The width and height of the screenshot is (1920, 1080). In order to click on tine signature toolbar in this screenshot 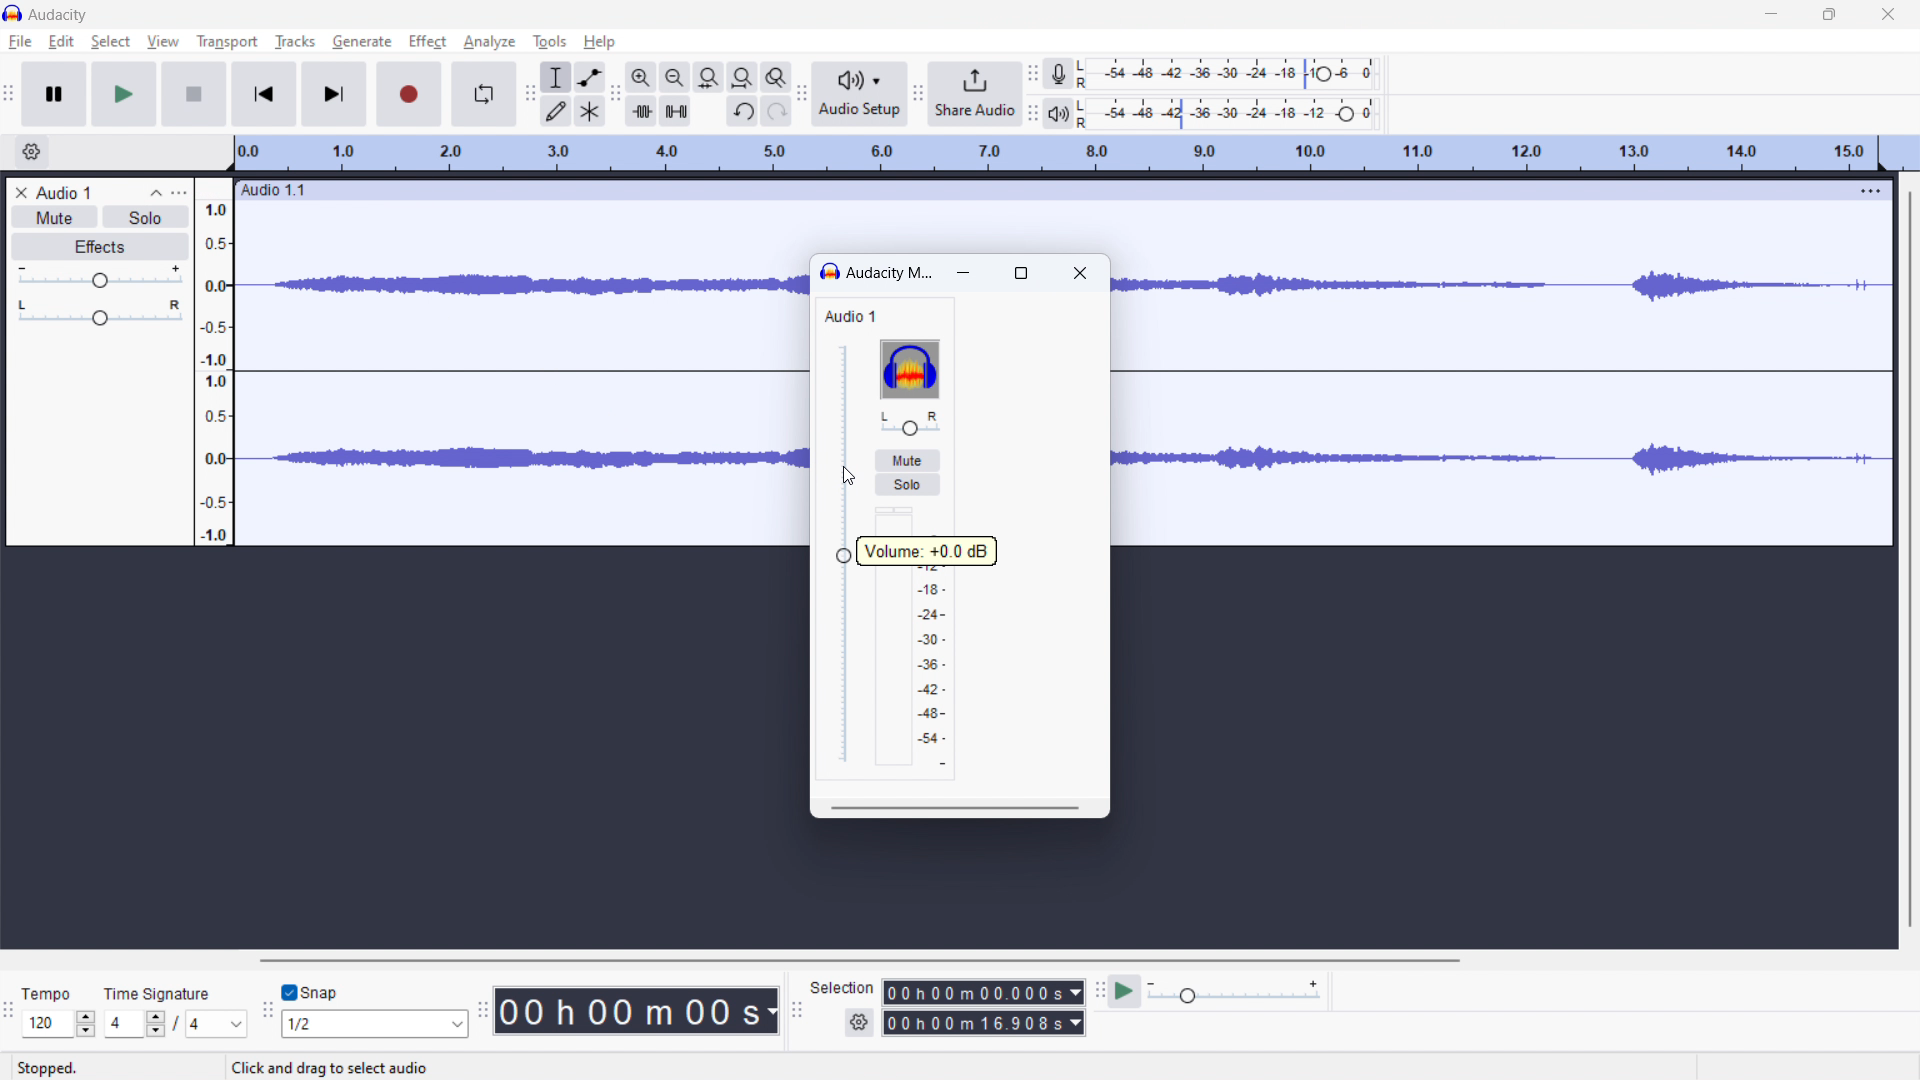, I will do `click(9, 1010)`.